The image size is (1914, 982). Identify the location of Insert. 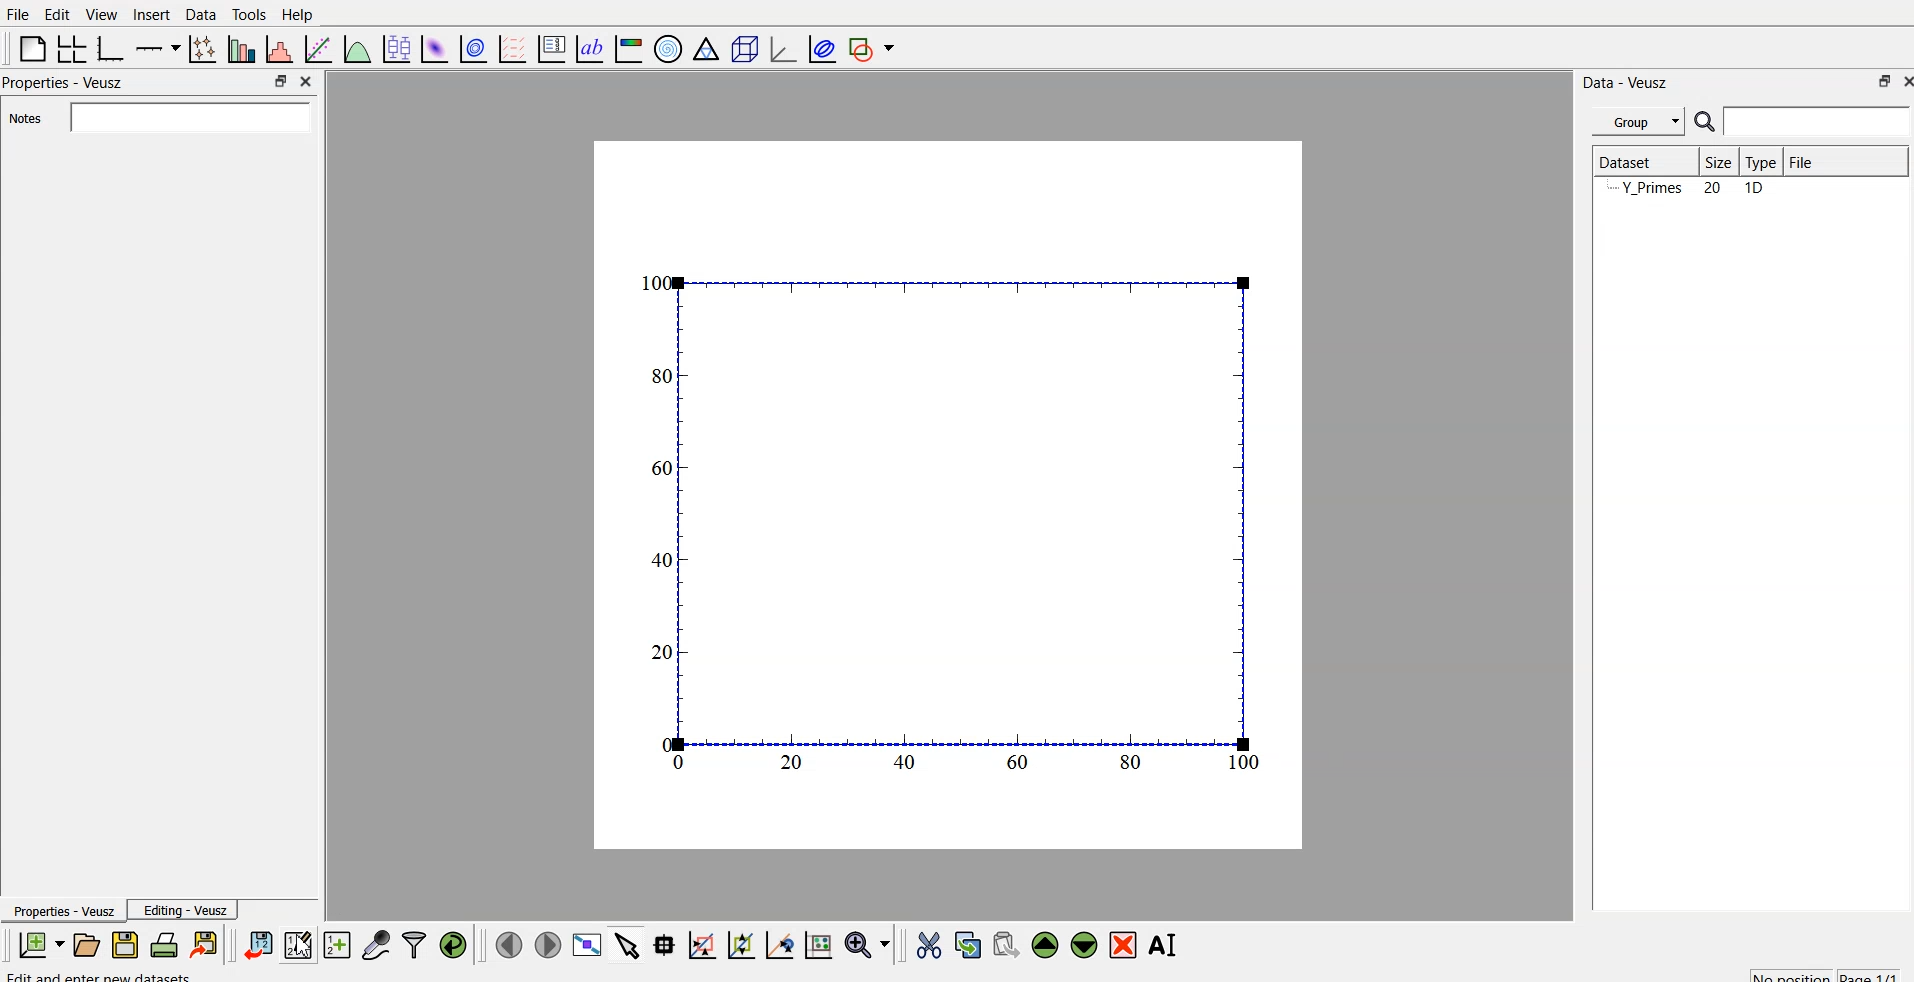
(151, 14).